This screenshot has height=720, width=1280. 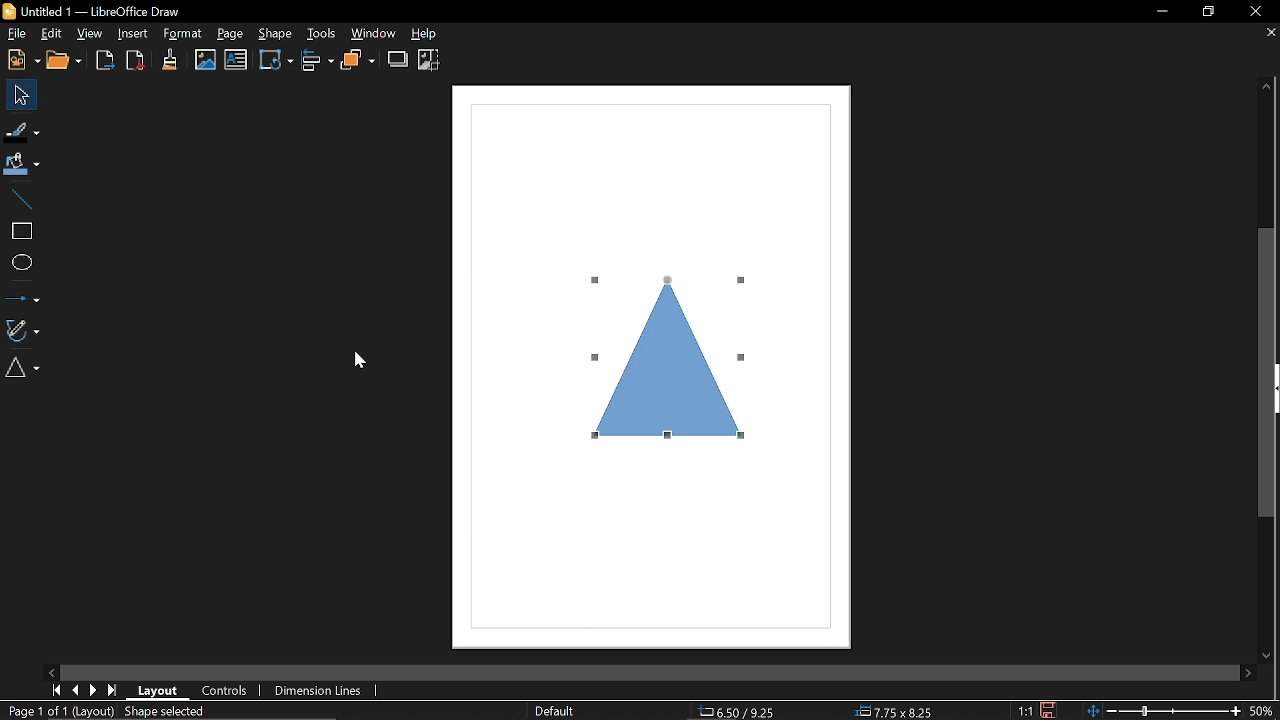 What do you see at coordinates (316, 692) in the screenshot?
I see `dimension lines` at bounding box center [316, 692].